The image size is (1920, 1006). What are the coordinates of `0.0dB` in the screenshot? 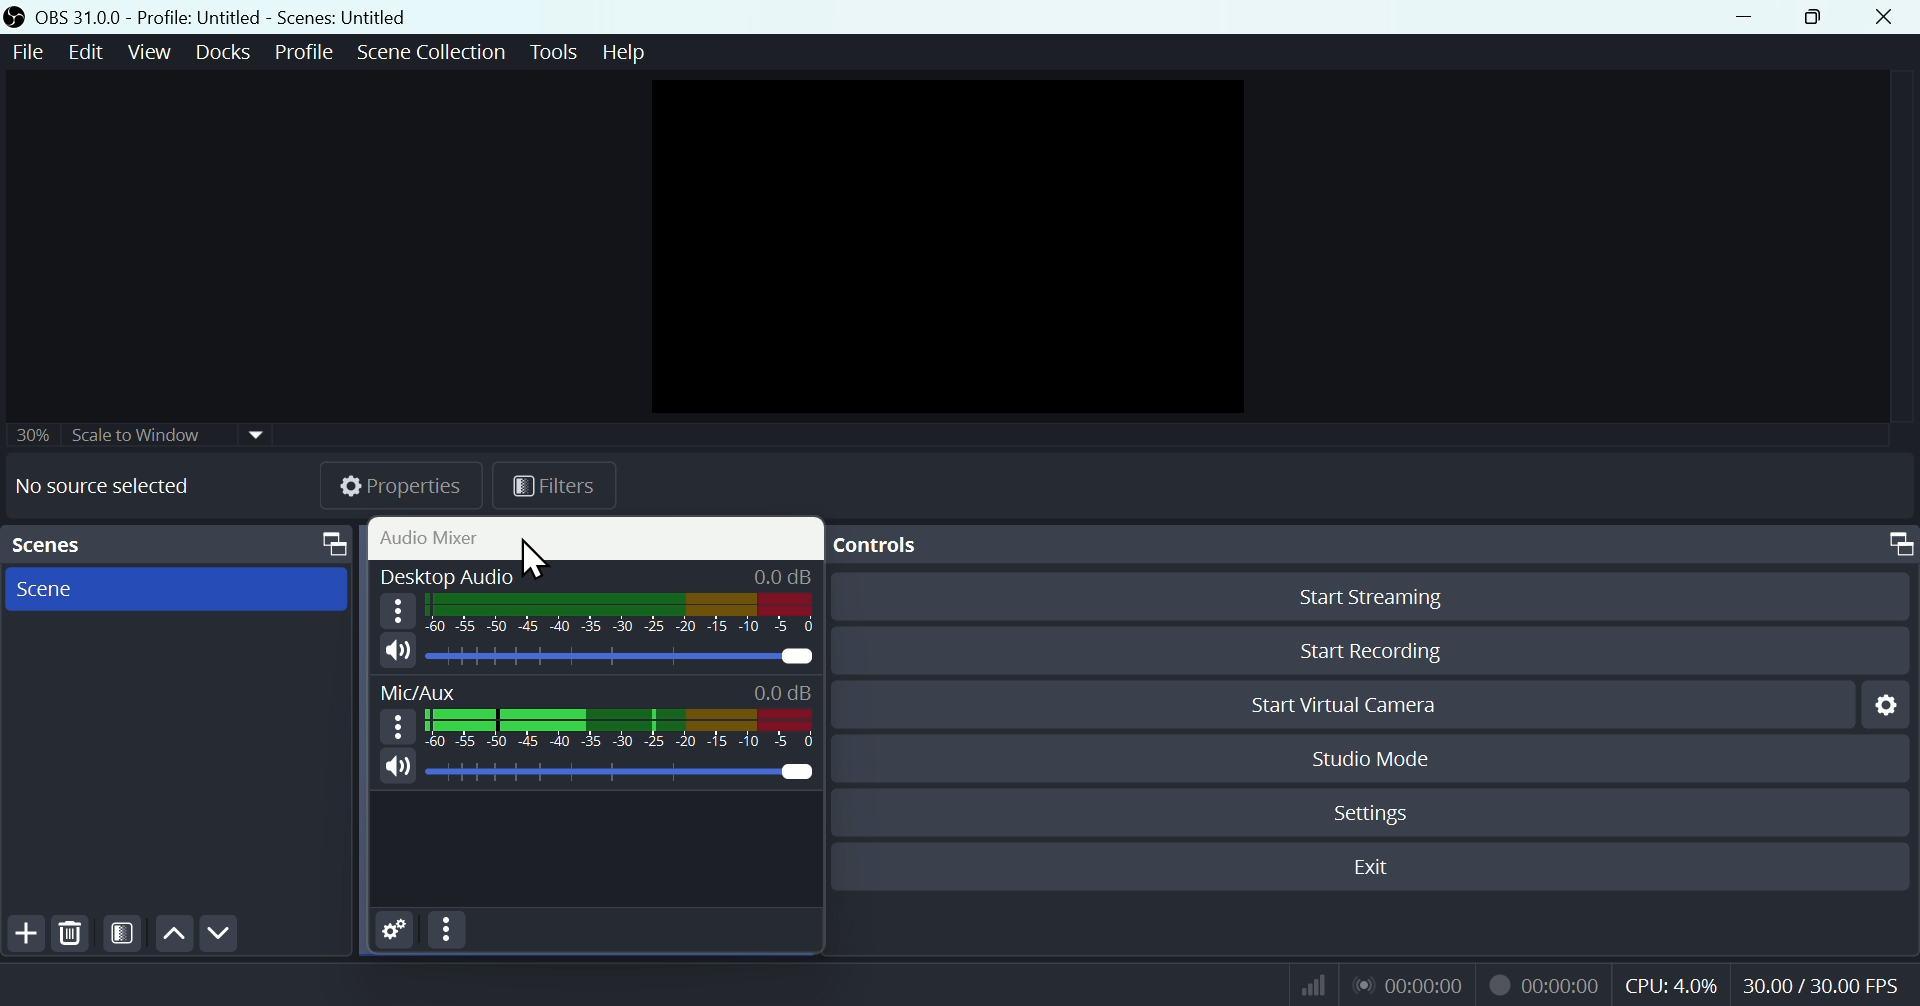 It's located at (786, 573).